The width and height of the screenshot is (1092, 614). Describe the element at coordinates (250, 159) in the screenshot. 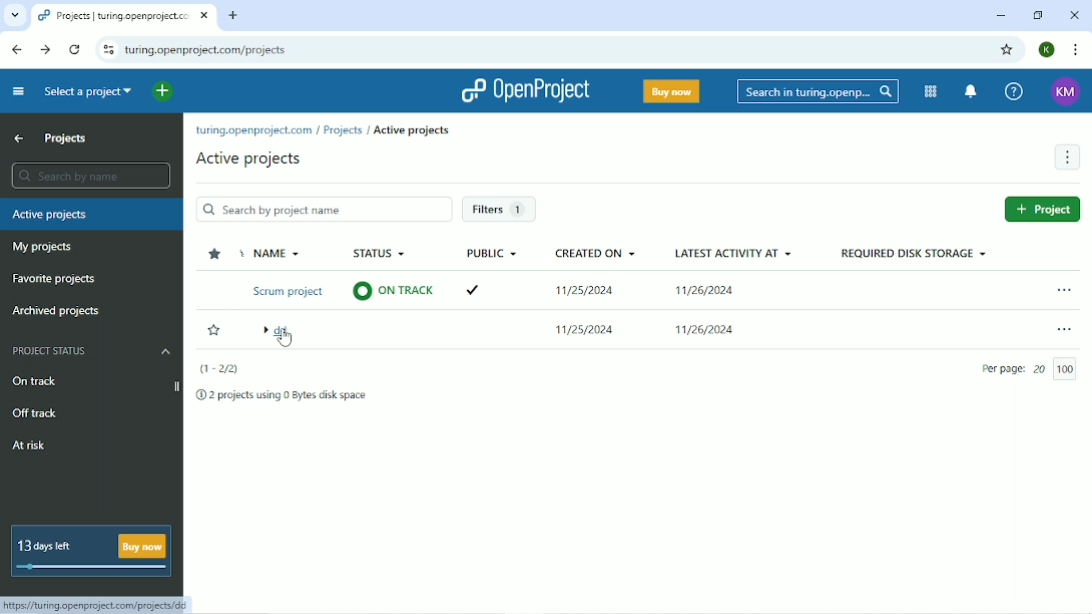

I see `Active projects/` at that location.